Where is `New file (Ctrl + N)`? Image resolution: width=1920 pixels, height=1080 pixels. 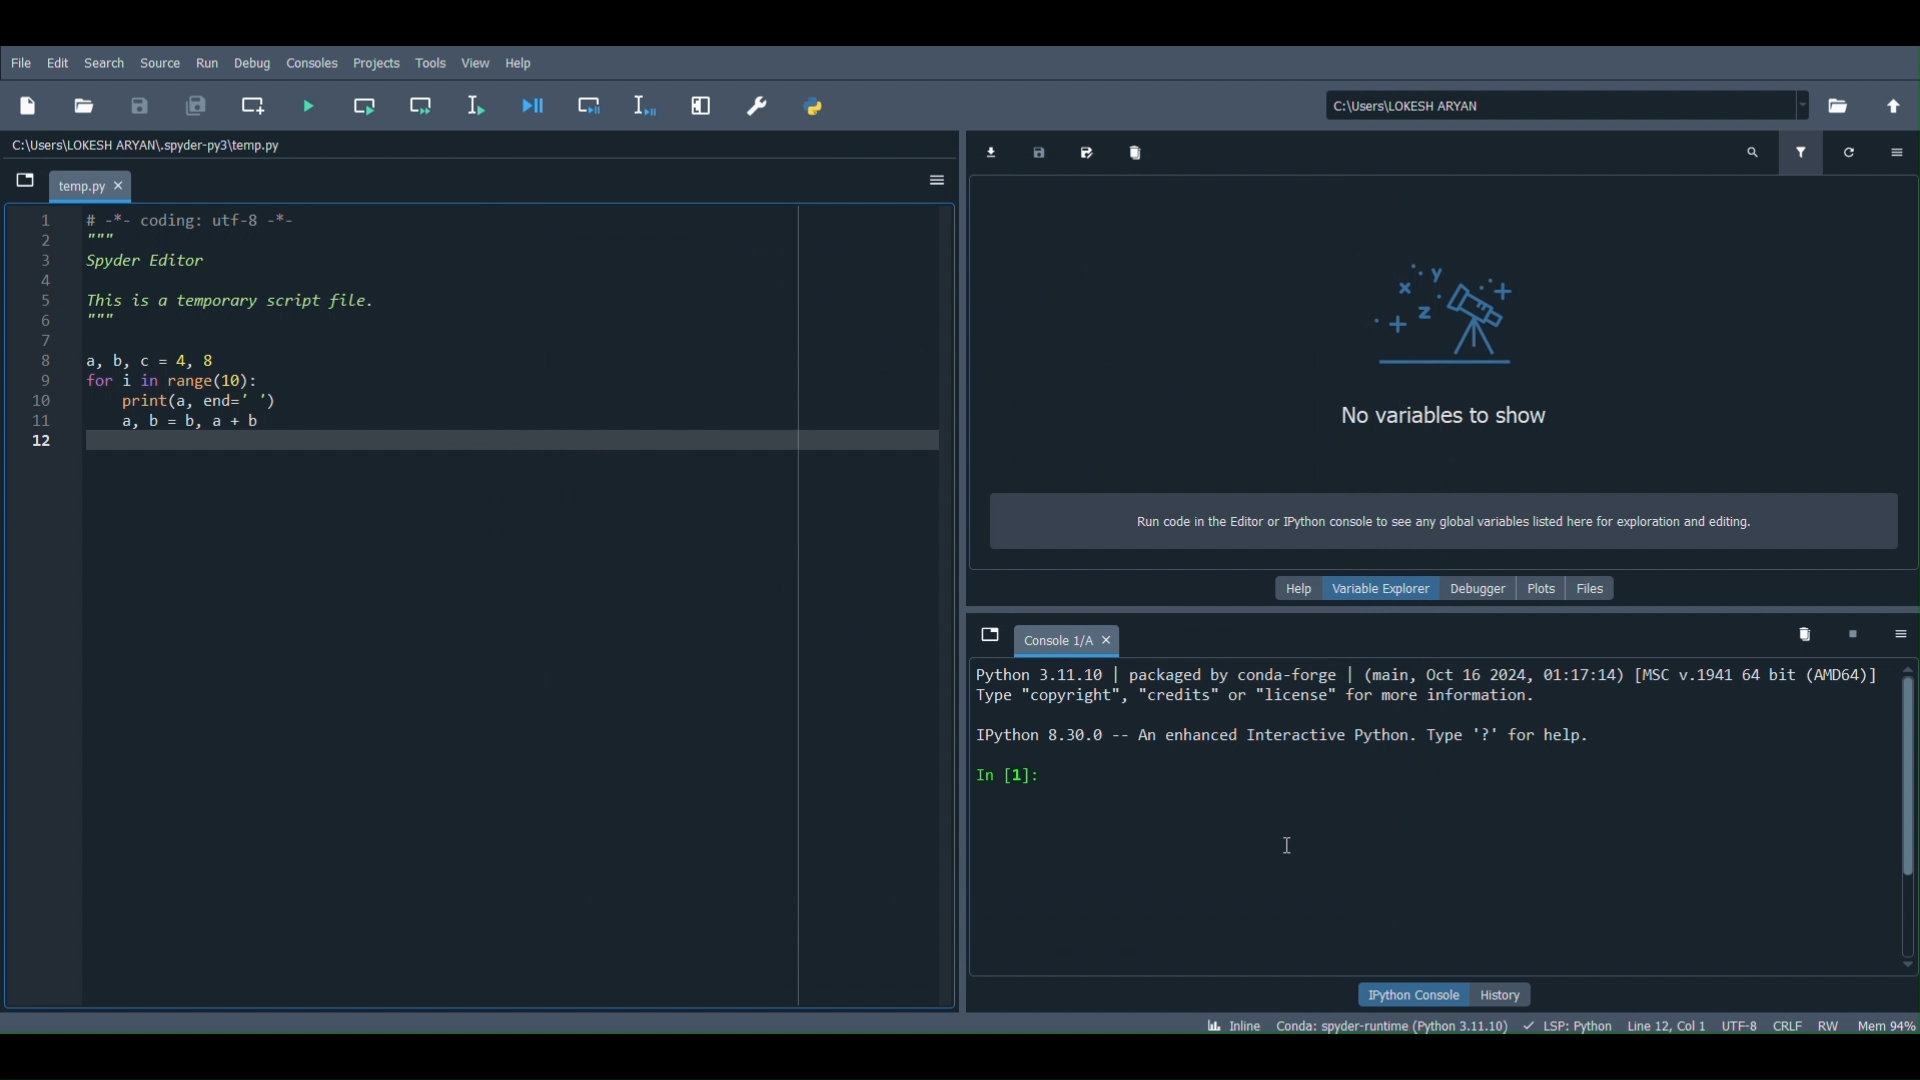 New file (Ctrl + N) is located at coordinates (34, 101).